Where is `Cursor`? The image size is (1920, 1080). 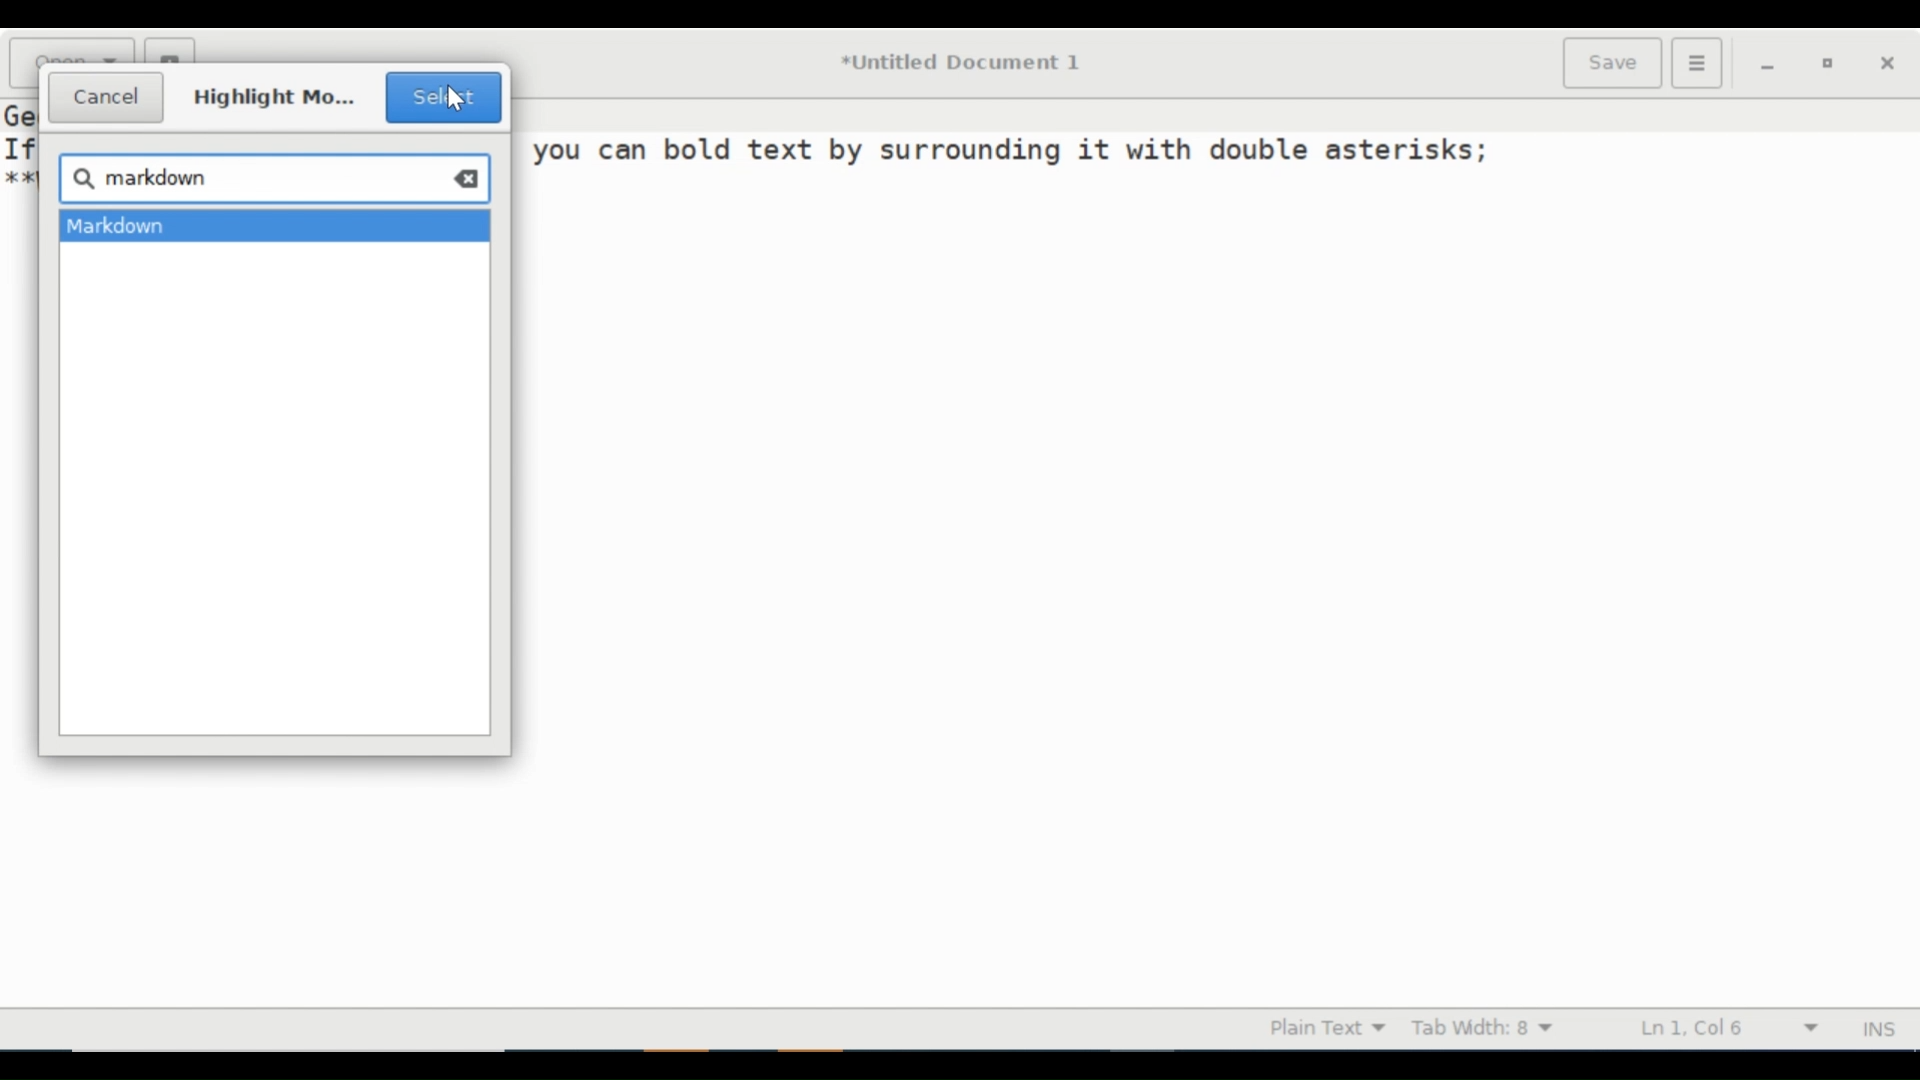 Cursor is located at coordinates (455, 101).